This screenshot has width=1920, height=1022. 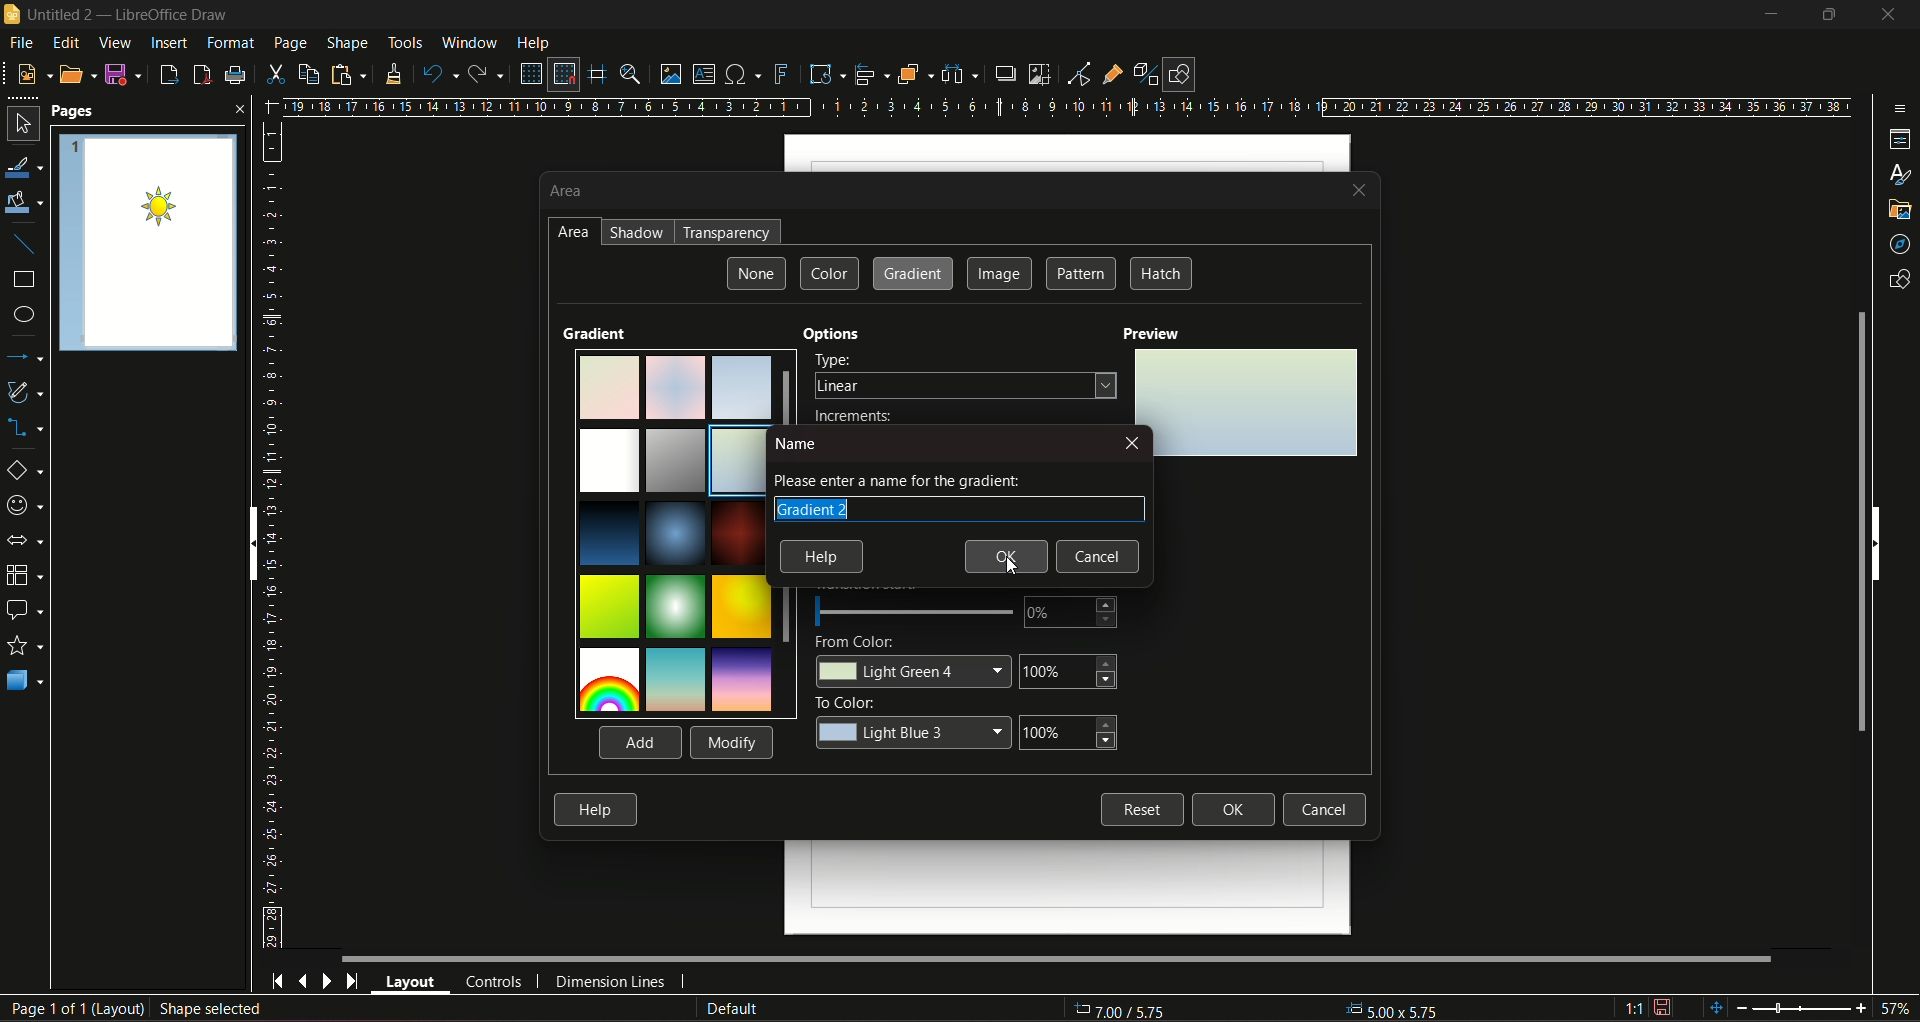 I want to click on Ok, so click(x=1005, y=558).